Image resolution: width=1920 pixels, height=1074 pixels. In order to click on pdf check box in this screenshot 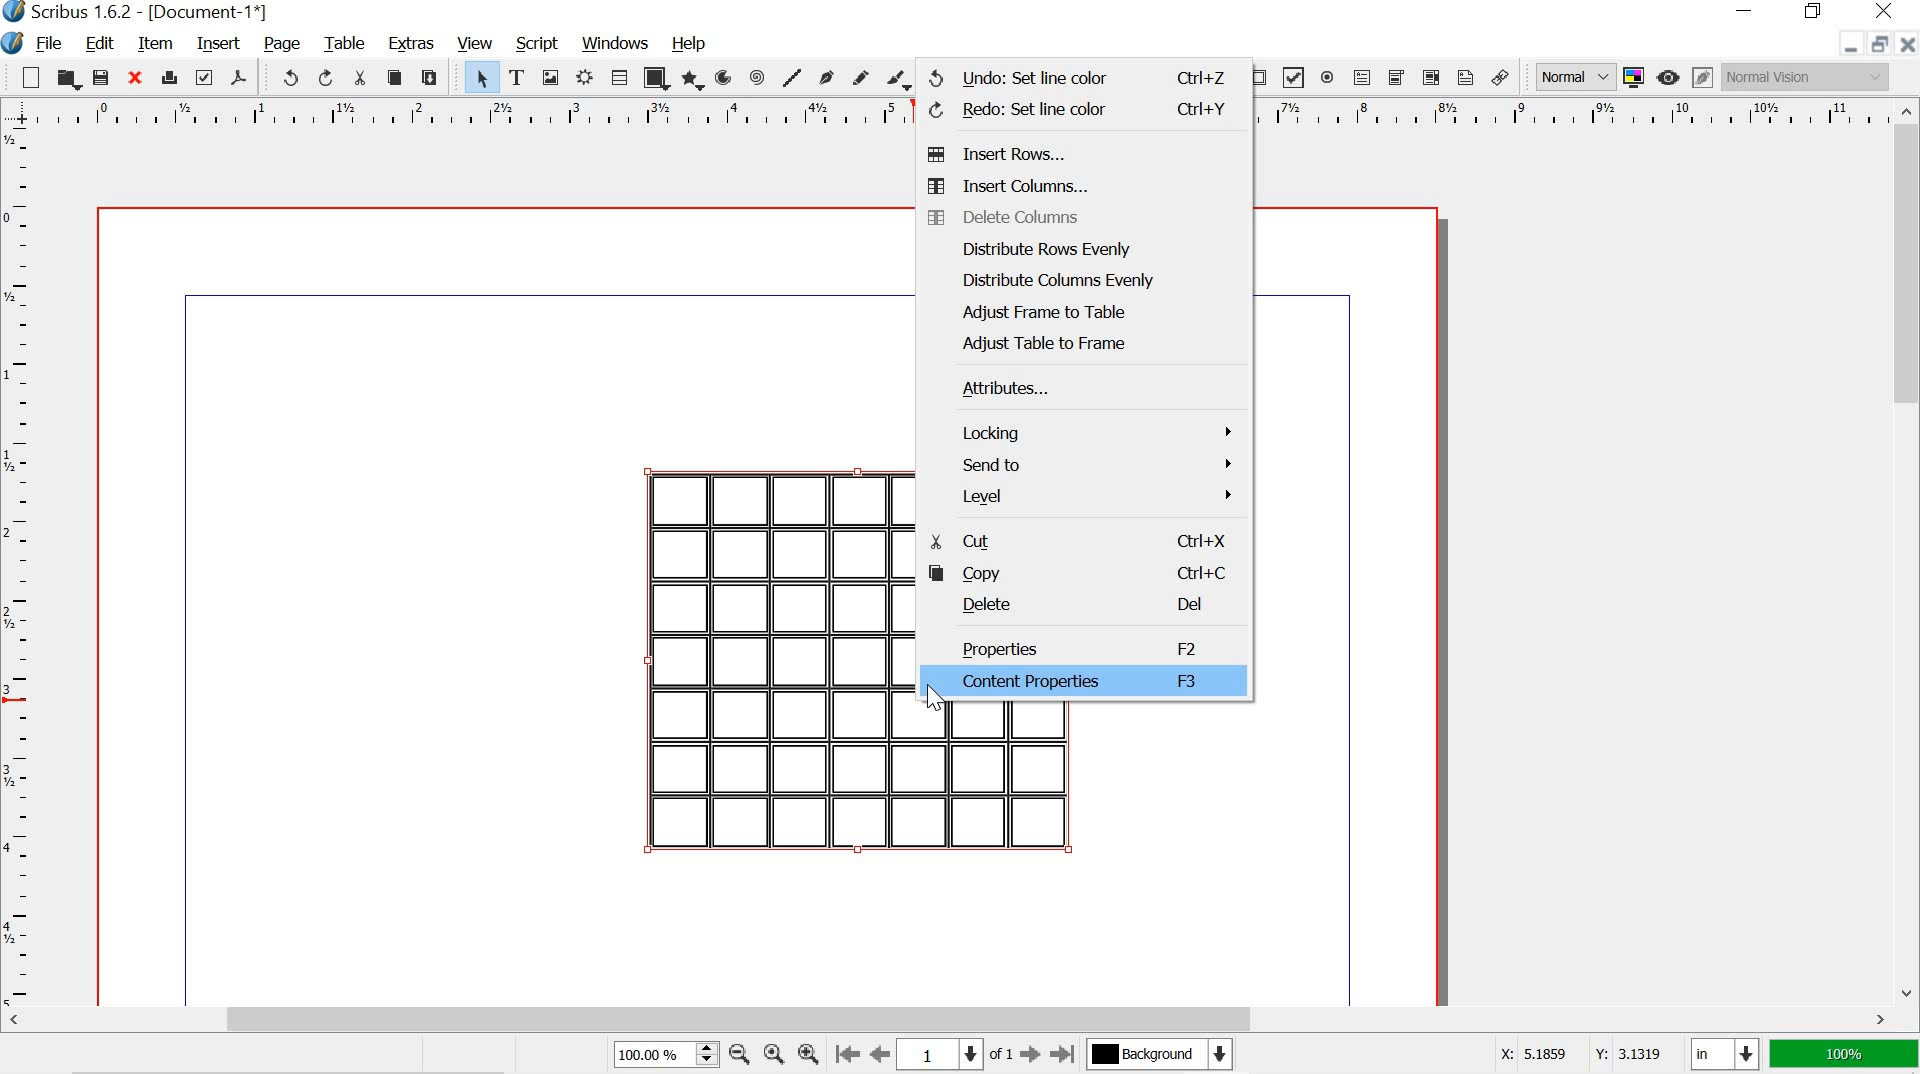, I will do `click(1295, 77)`.